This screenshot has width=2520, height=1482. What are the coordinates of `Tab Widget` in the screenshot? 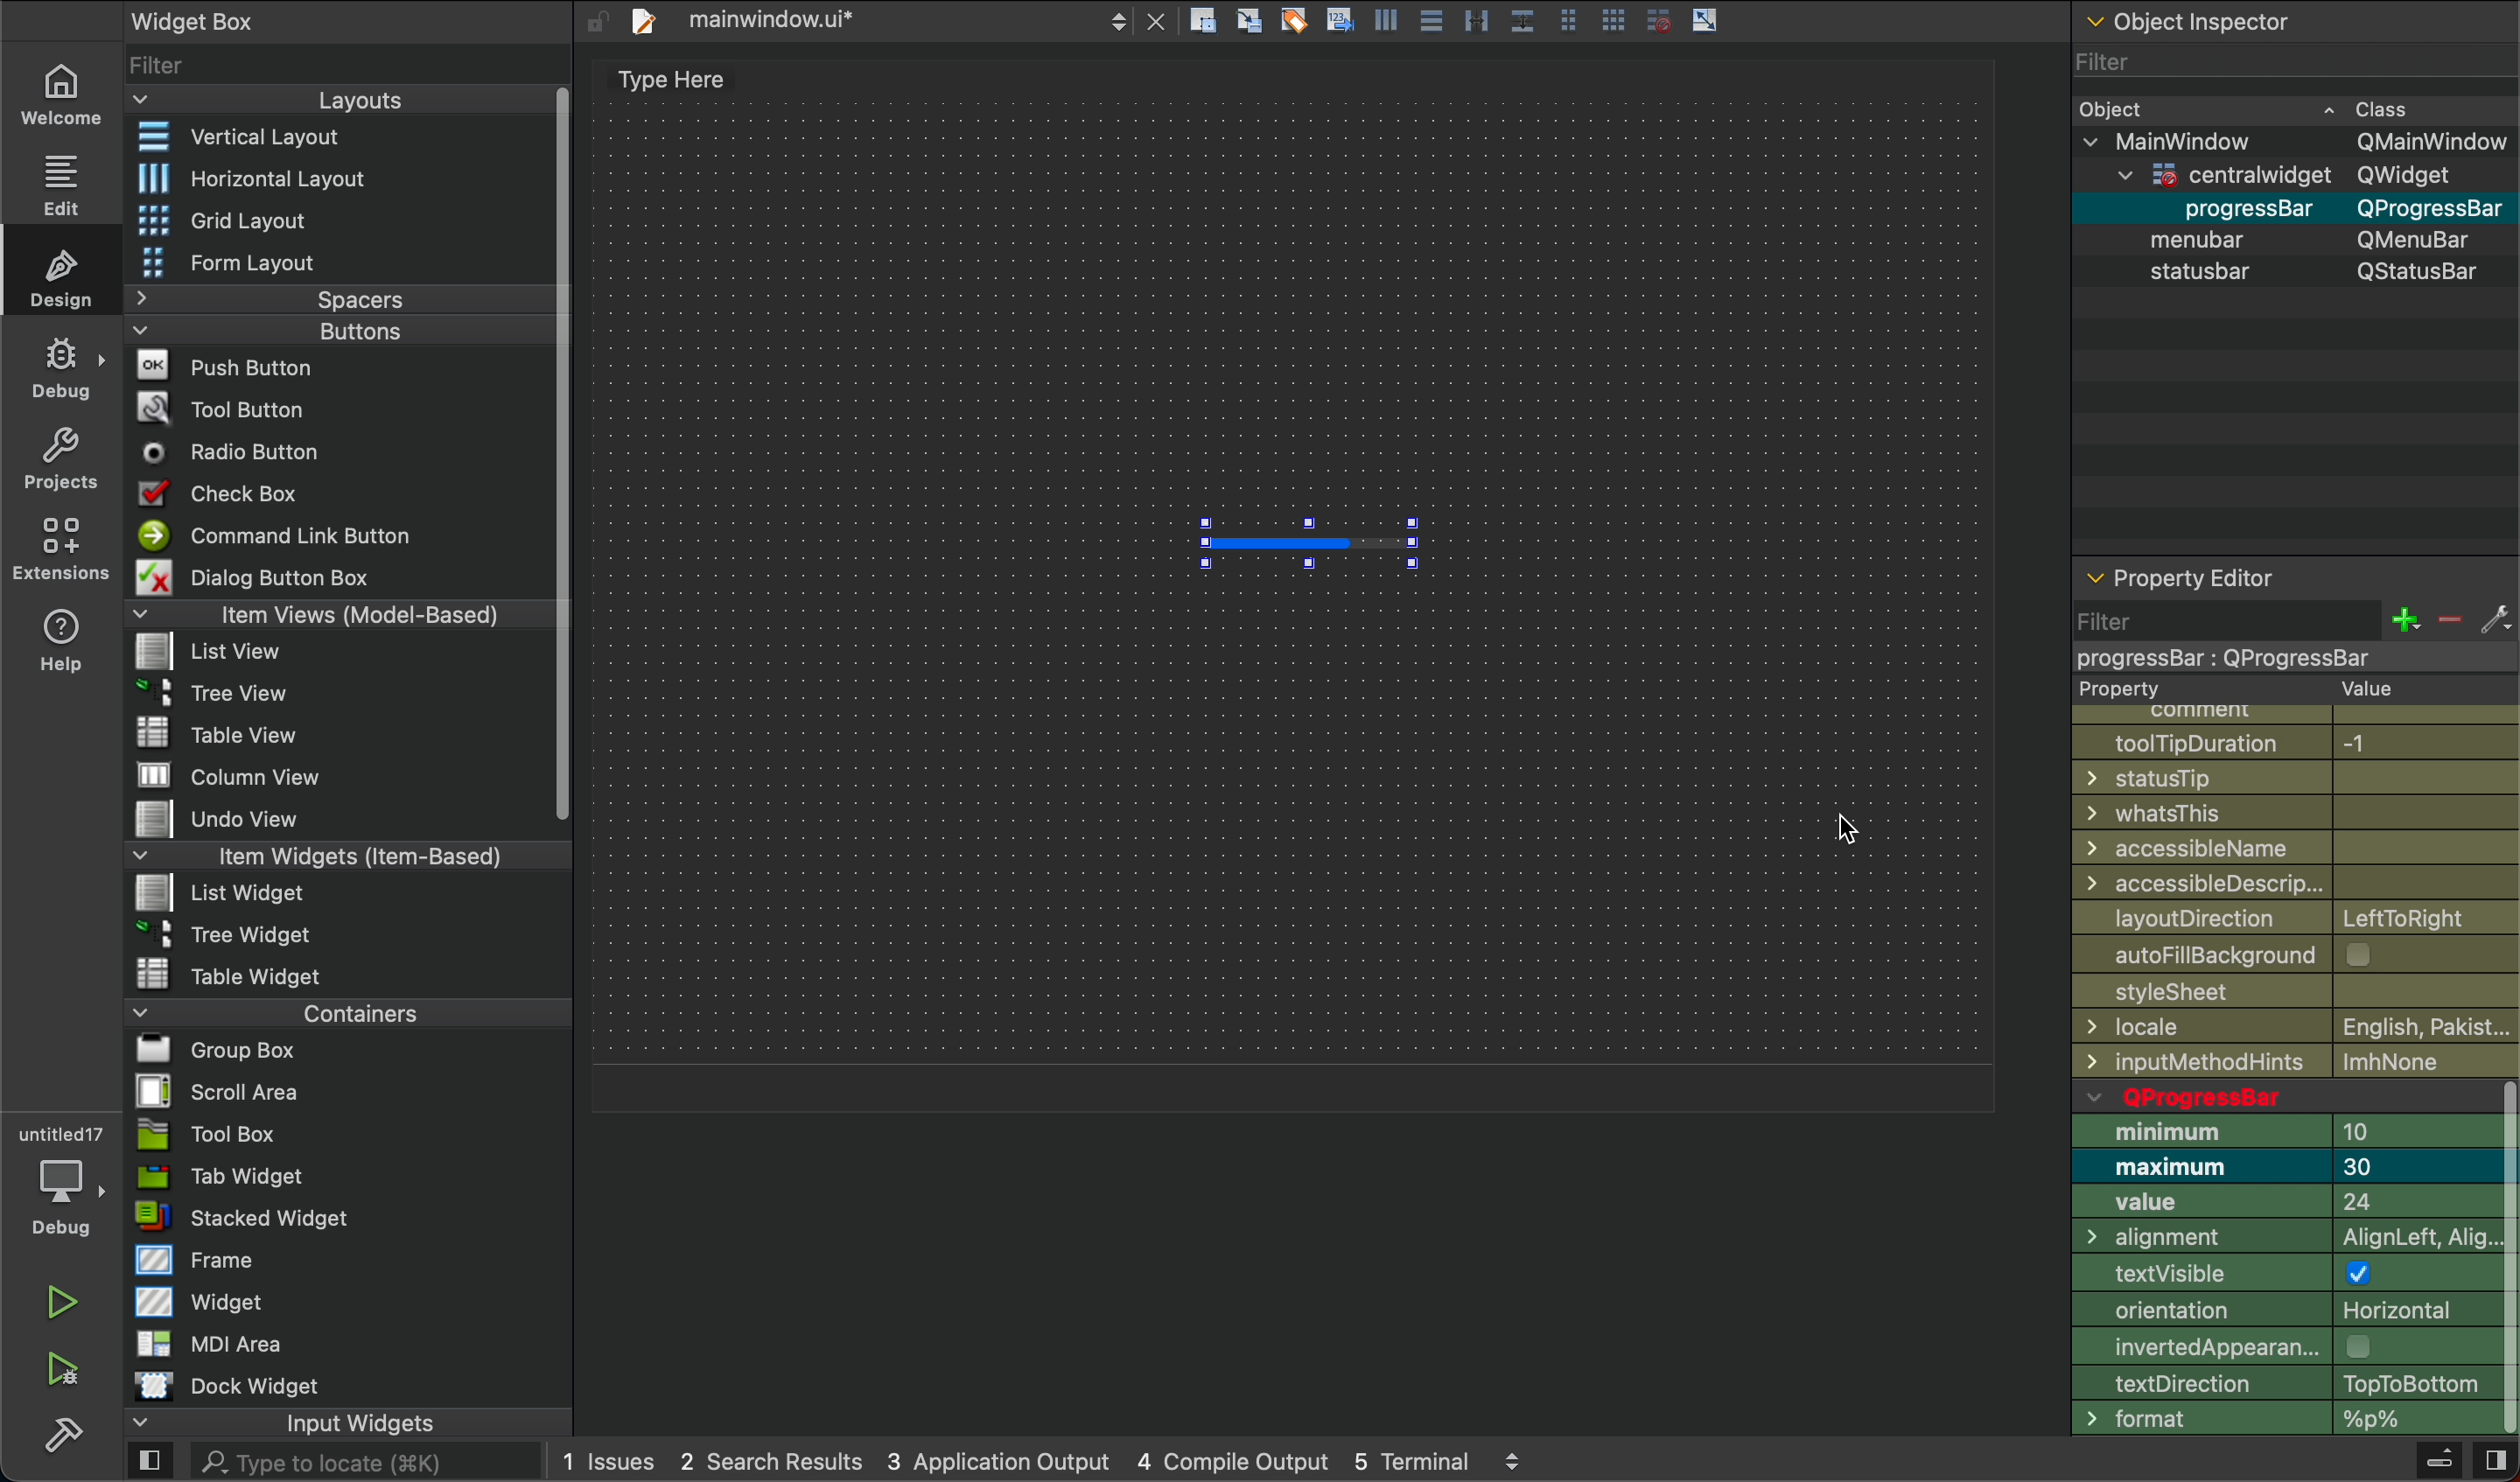 It's located at (215, 1177).